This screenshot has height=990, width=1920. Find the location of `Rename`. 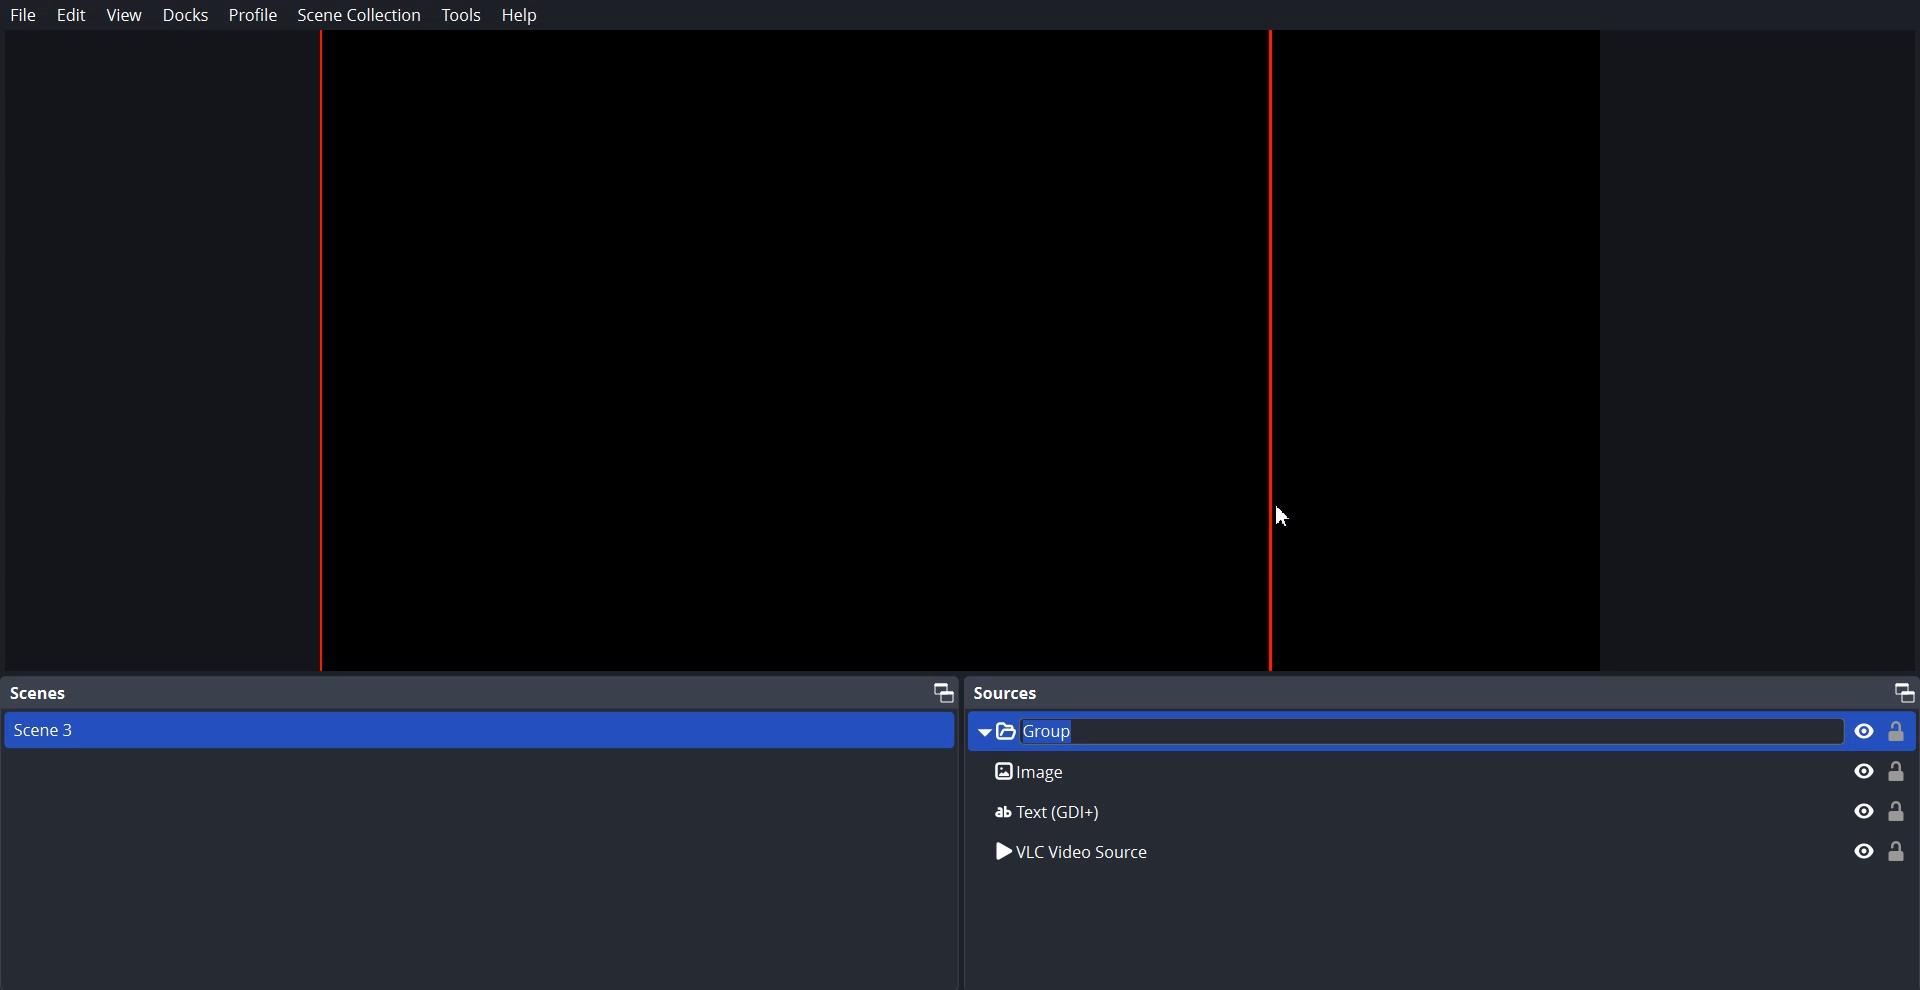

Rename is located at coordinates (1444, 771).